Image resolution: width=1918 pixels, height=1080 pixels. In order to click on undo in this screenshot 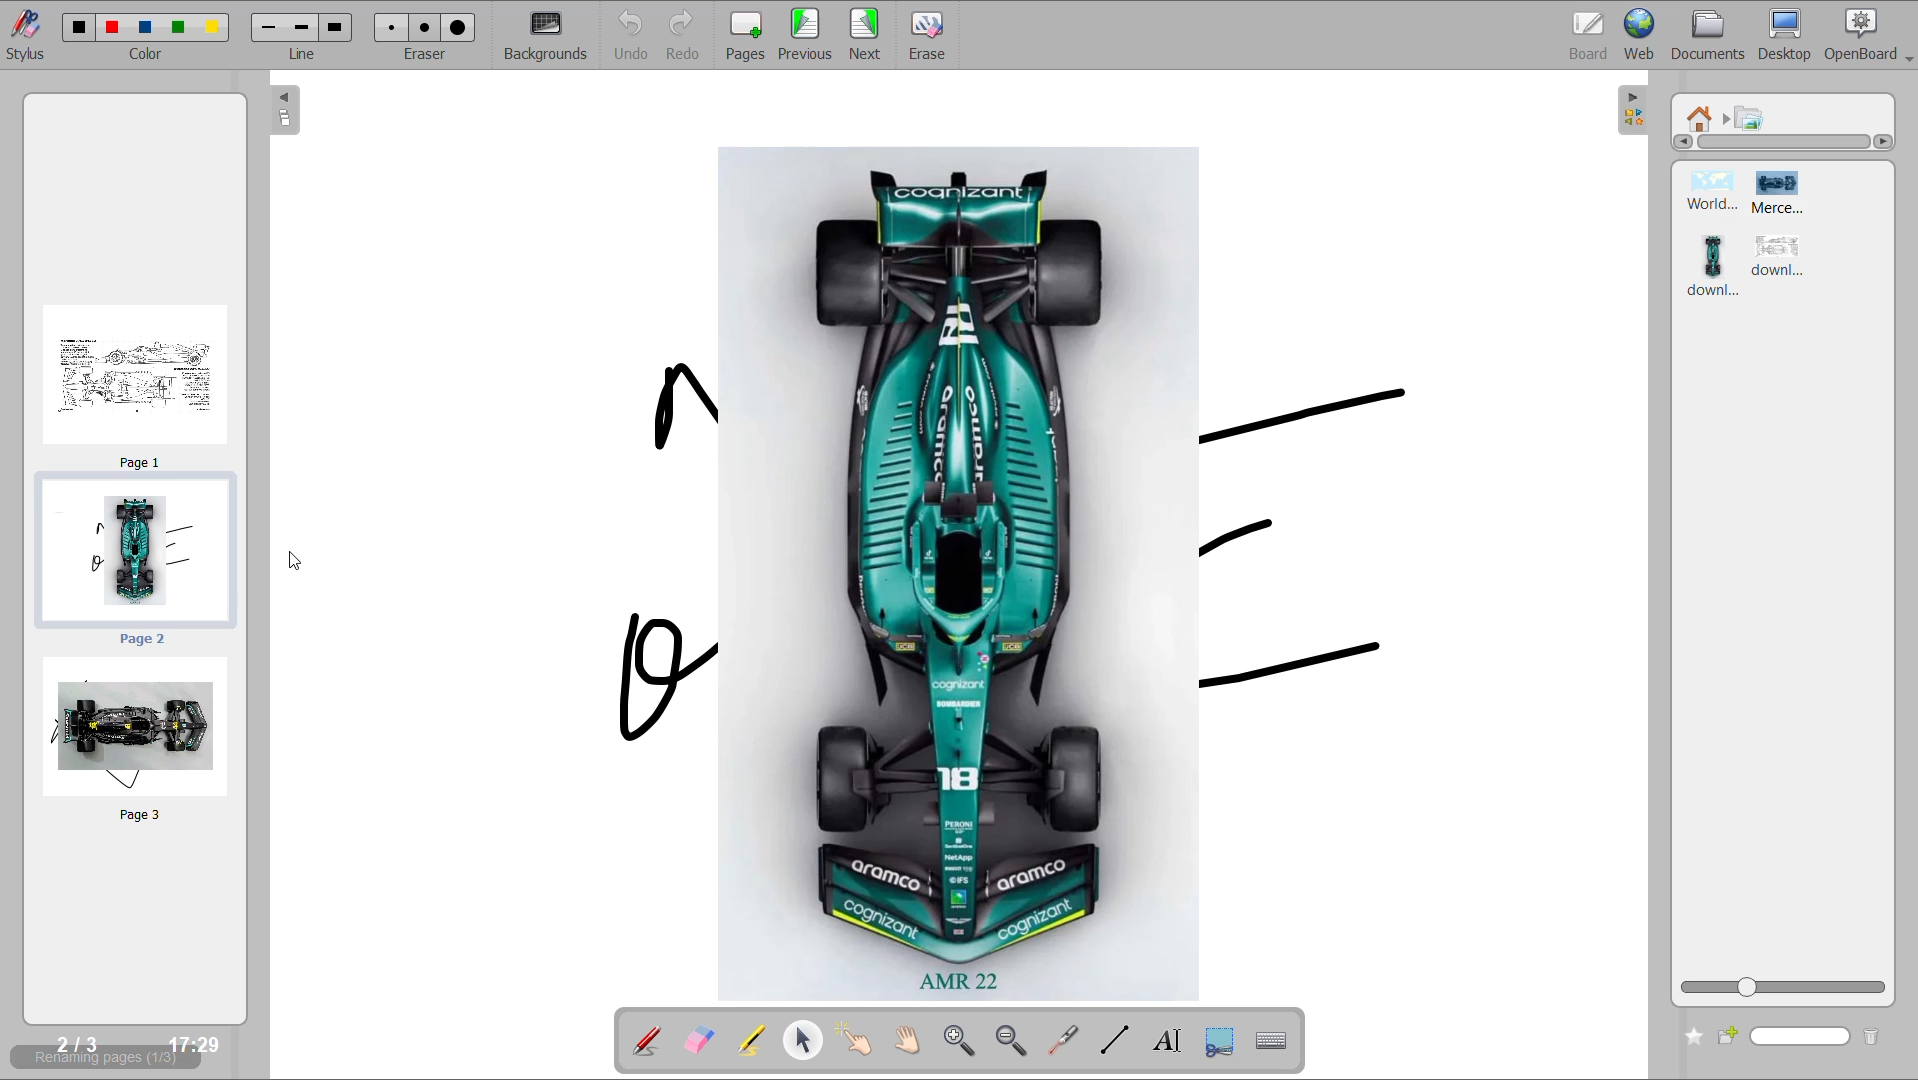, I will do `click(625, 35)`.